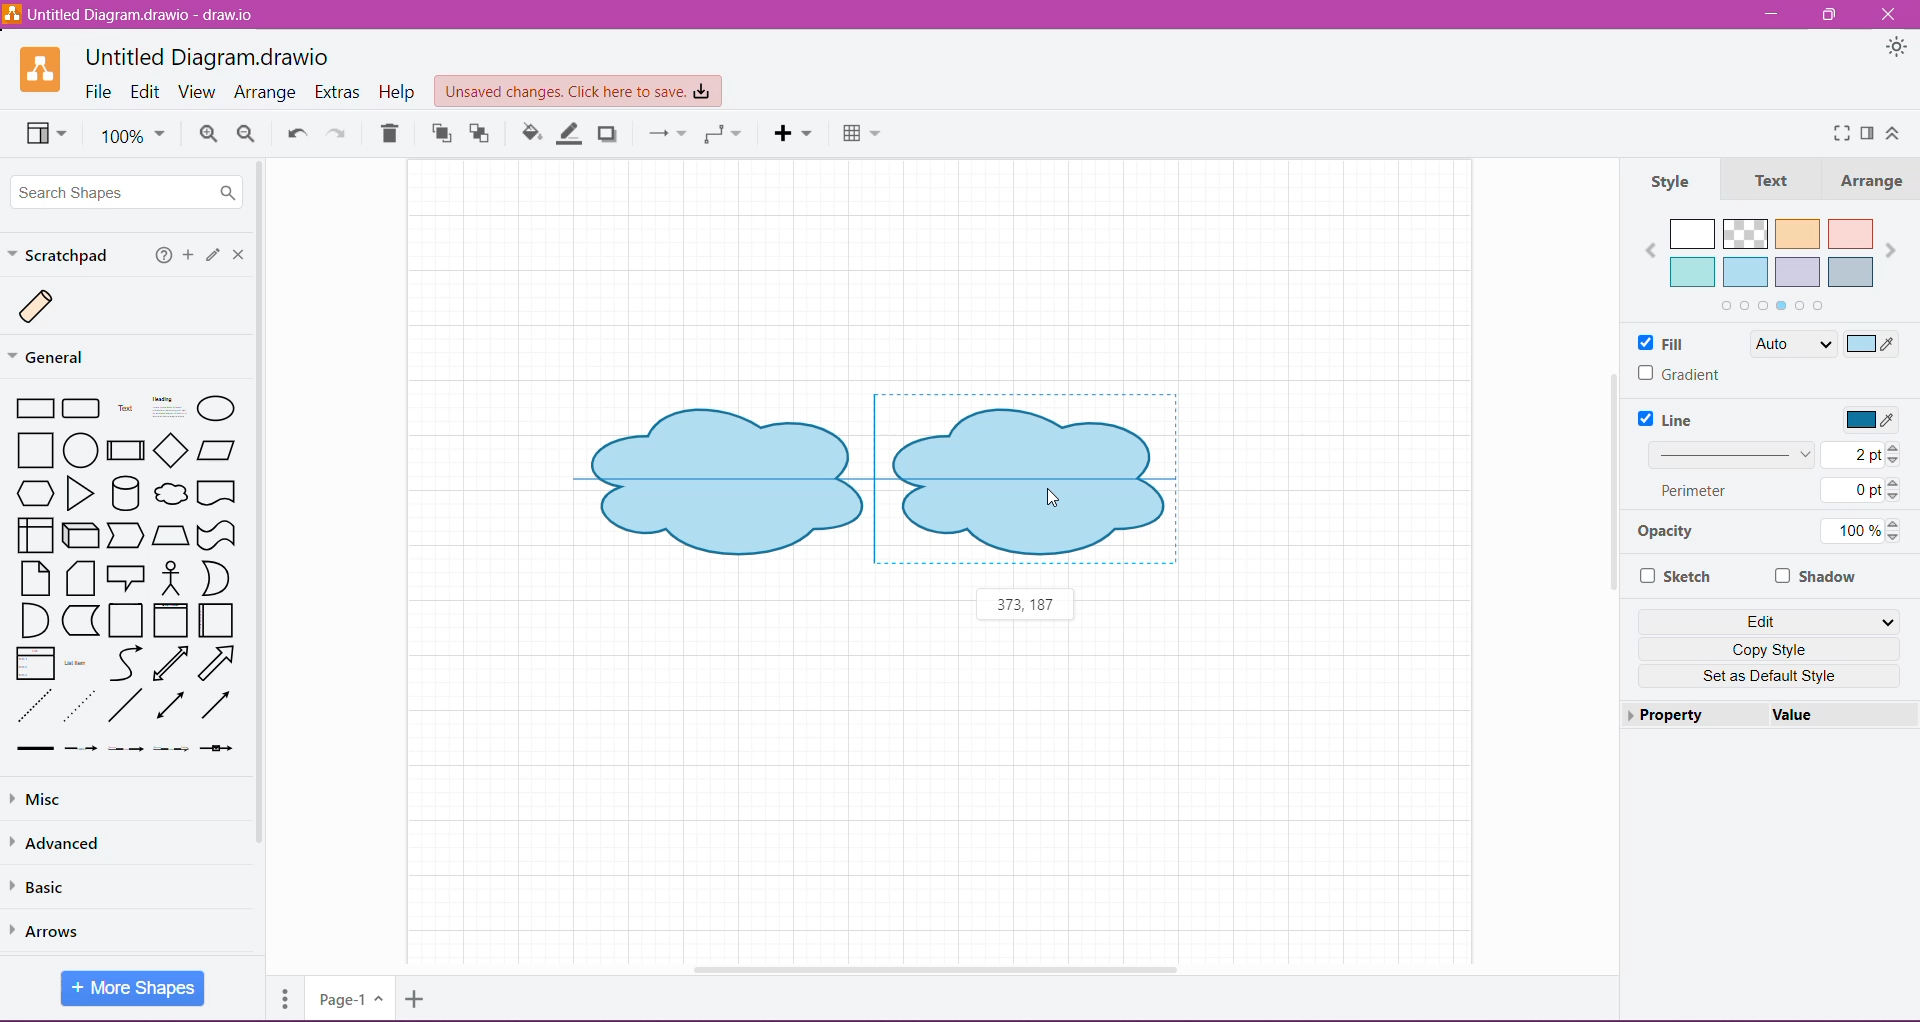 Image resolution: width=1920 pixels, height=1022 pixels. Describe the element at coordinates (242, 256) in the screenshot. I see `Close` at that location.